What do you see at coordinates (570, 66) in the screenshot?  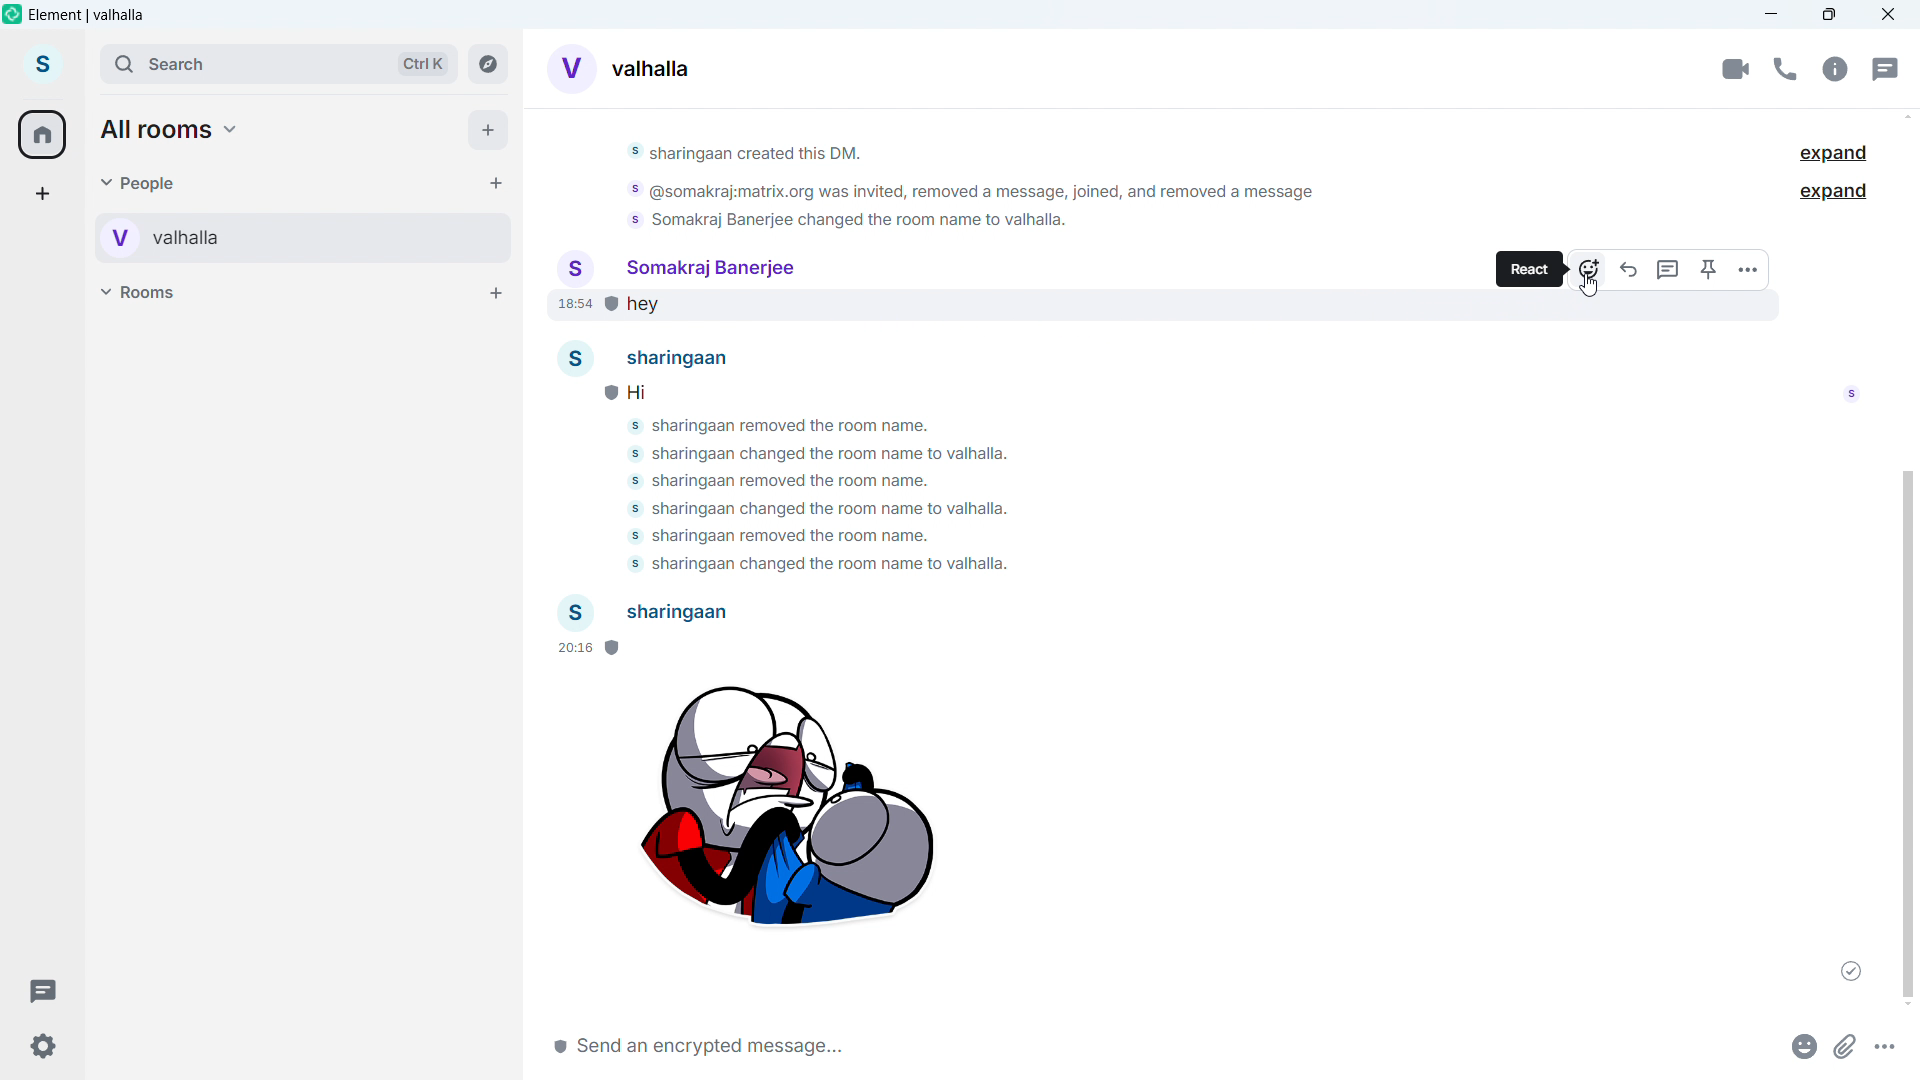 I see `Converses display picture` at bounding box center [570, 66].